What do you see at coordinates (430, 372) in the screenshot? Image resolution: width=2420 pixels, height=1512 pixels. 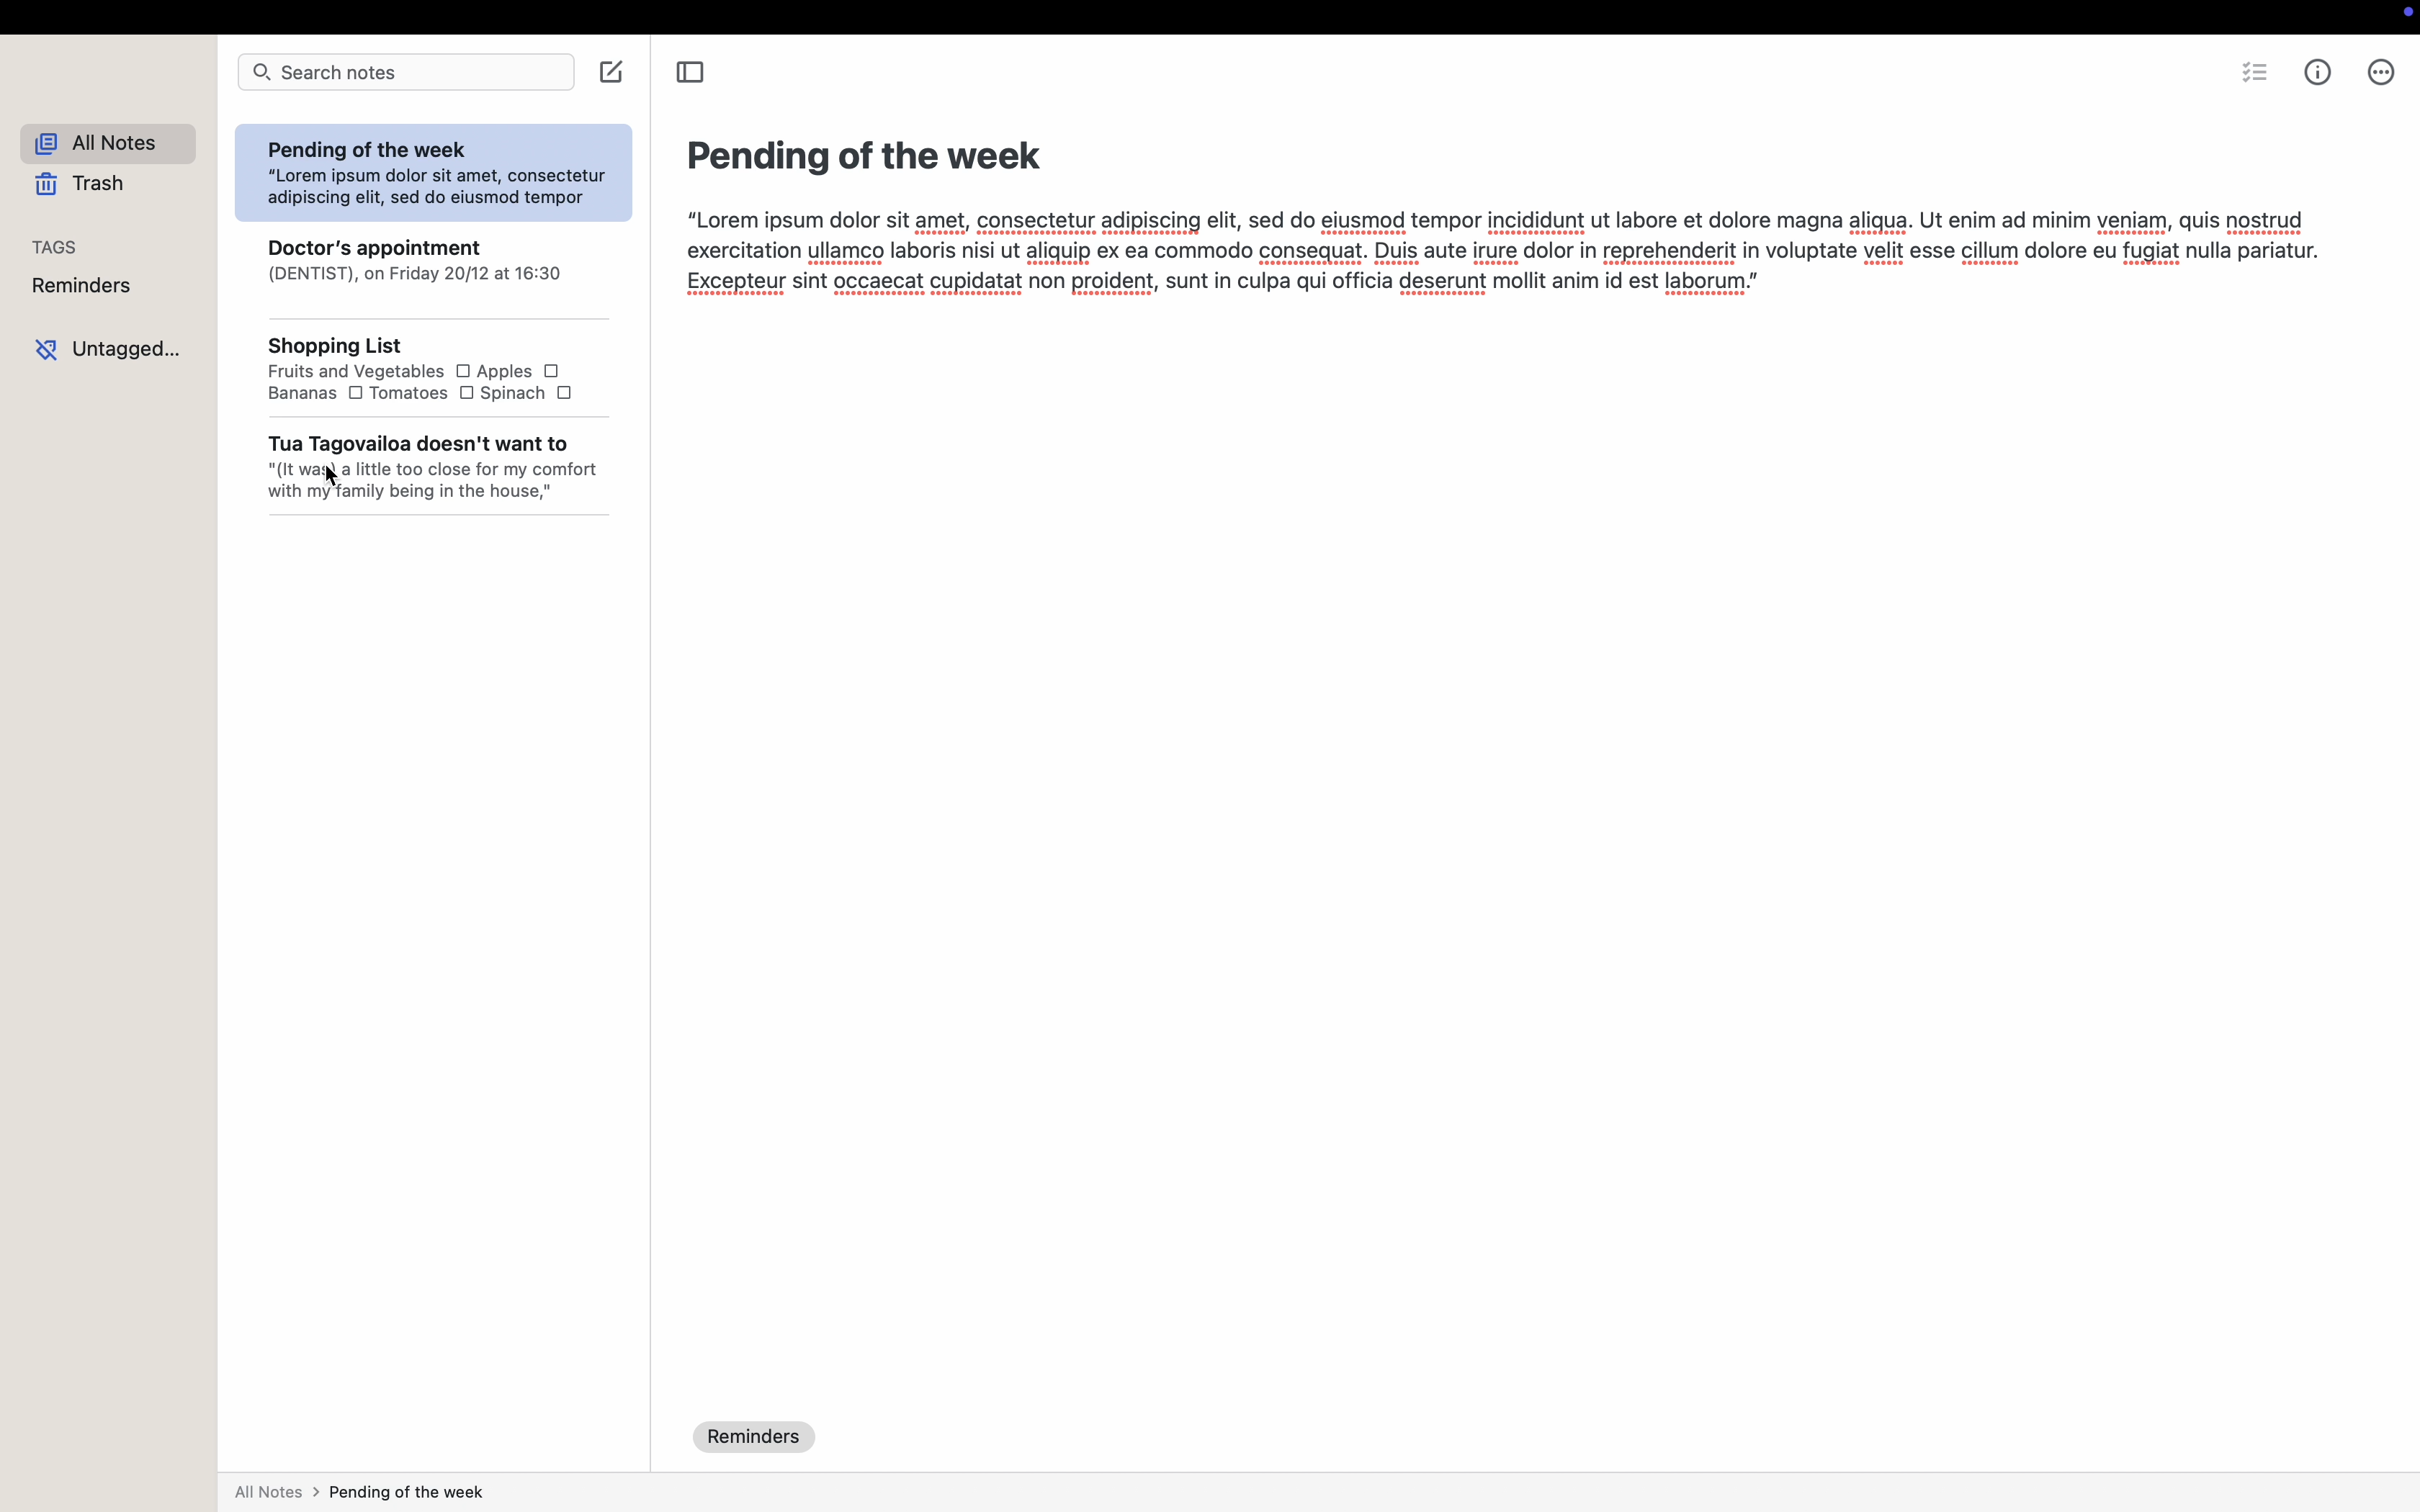 I see `2nopping LIst
Fruits and Vegetables O Apples O
Bananas O Tomatoes O Spinach O` at bounding box center [430, 372].